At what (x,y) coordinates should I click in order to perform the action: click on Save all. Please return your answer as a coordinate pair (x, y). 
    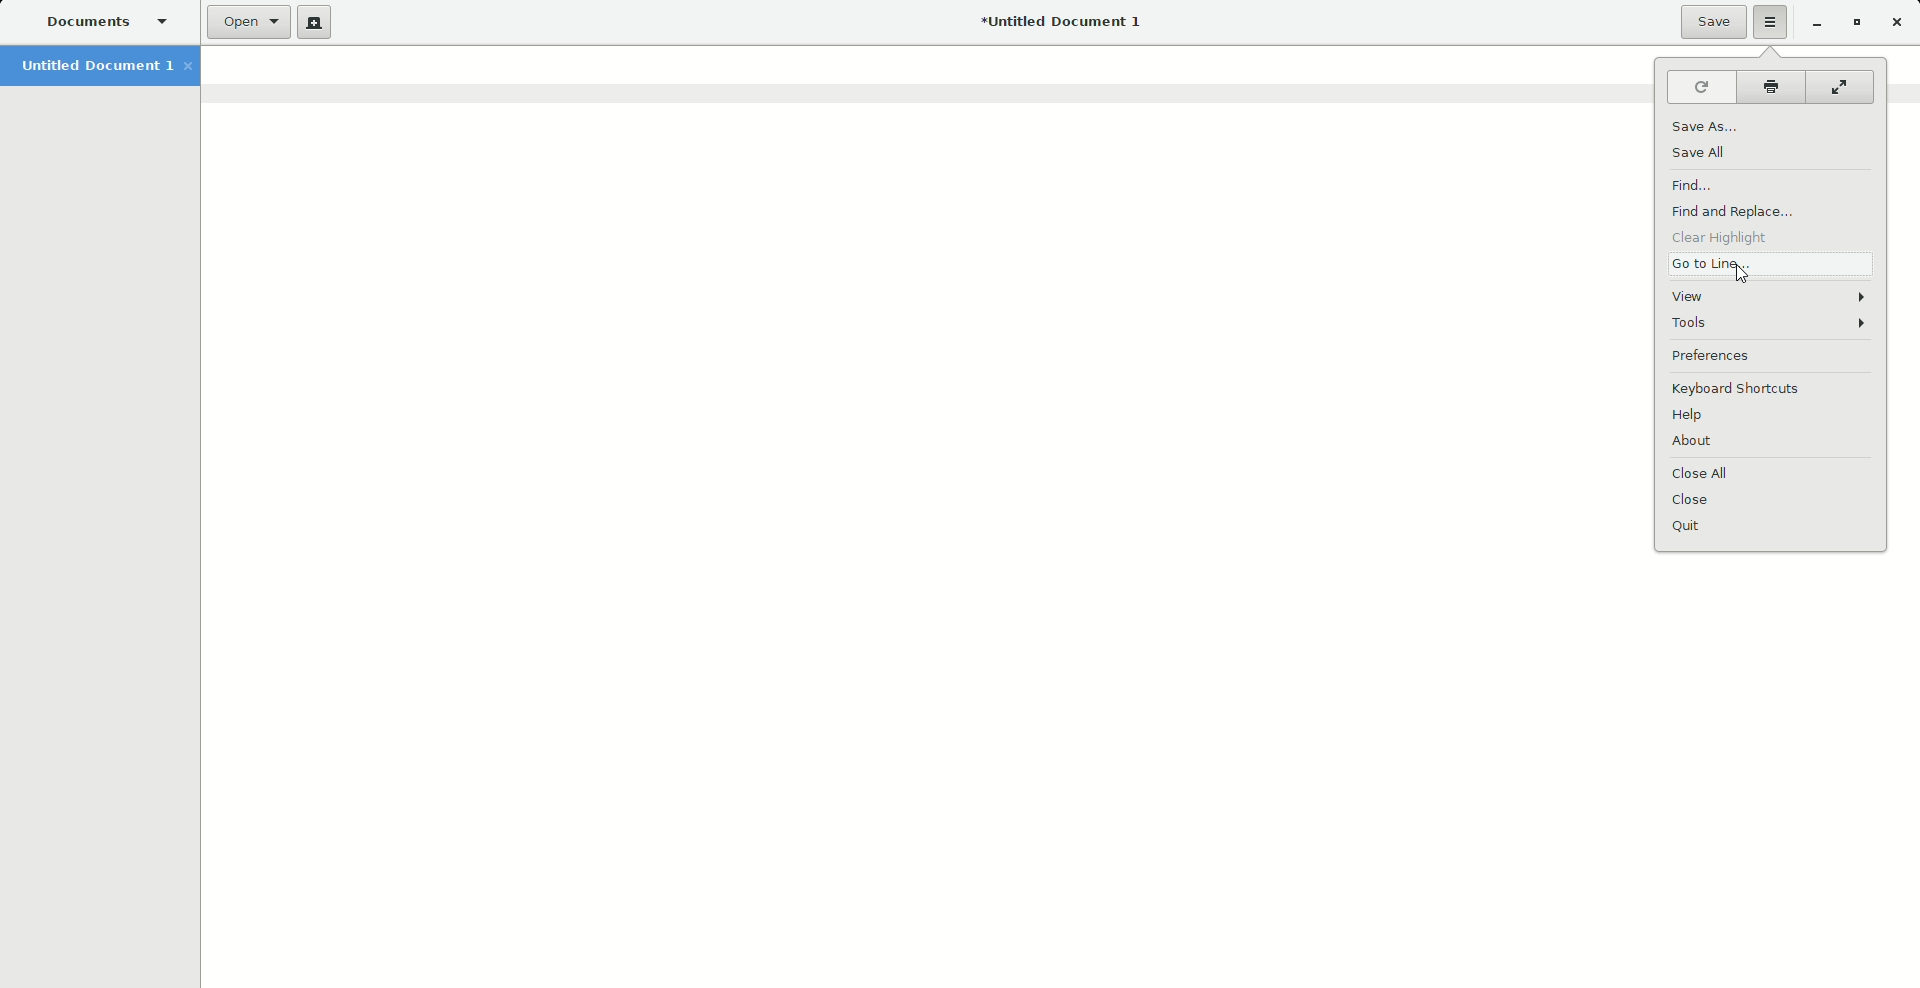
    Looking at the image, I should click on (1713, 153).